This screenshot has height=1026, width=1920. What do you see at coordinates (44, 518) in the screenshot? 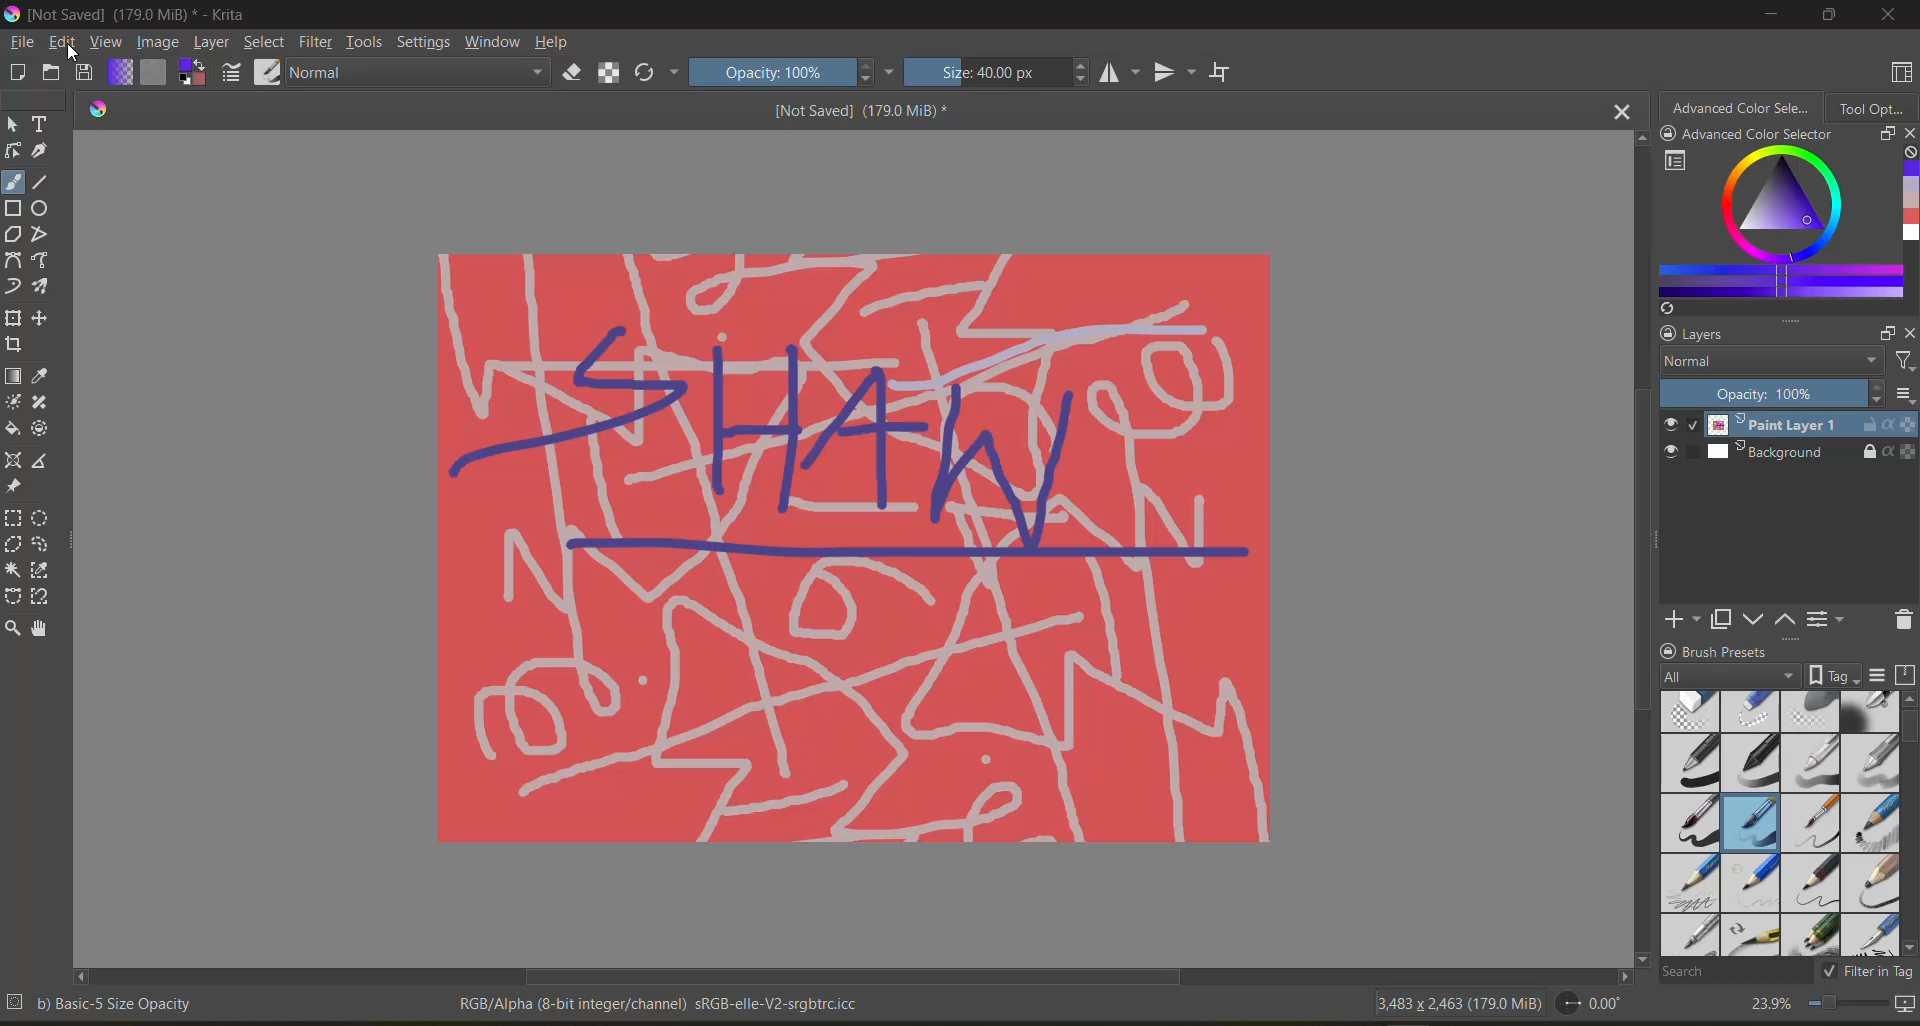
I see `Elliptical selection tool` at bounding box center [44, 518].